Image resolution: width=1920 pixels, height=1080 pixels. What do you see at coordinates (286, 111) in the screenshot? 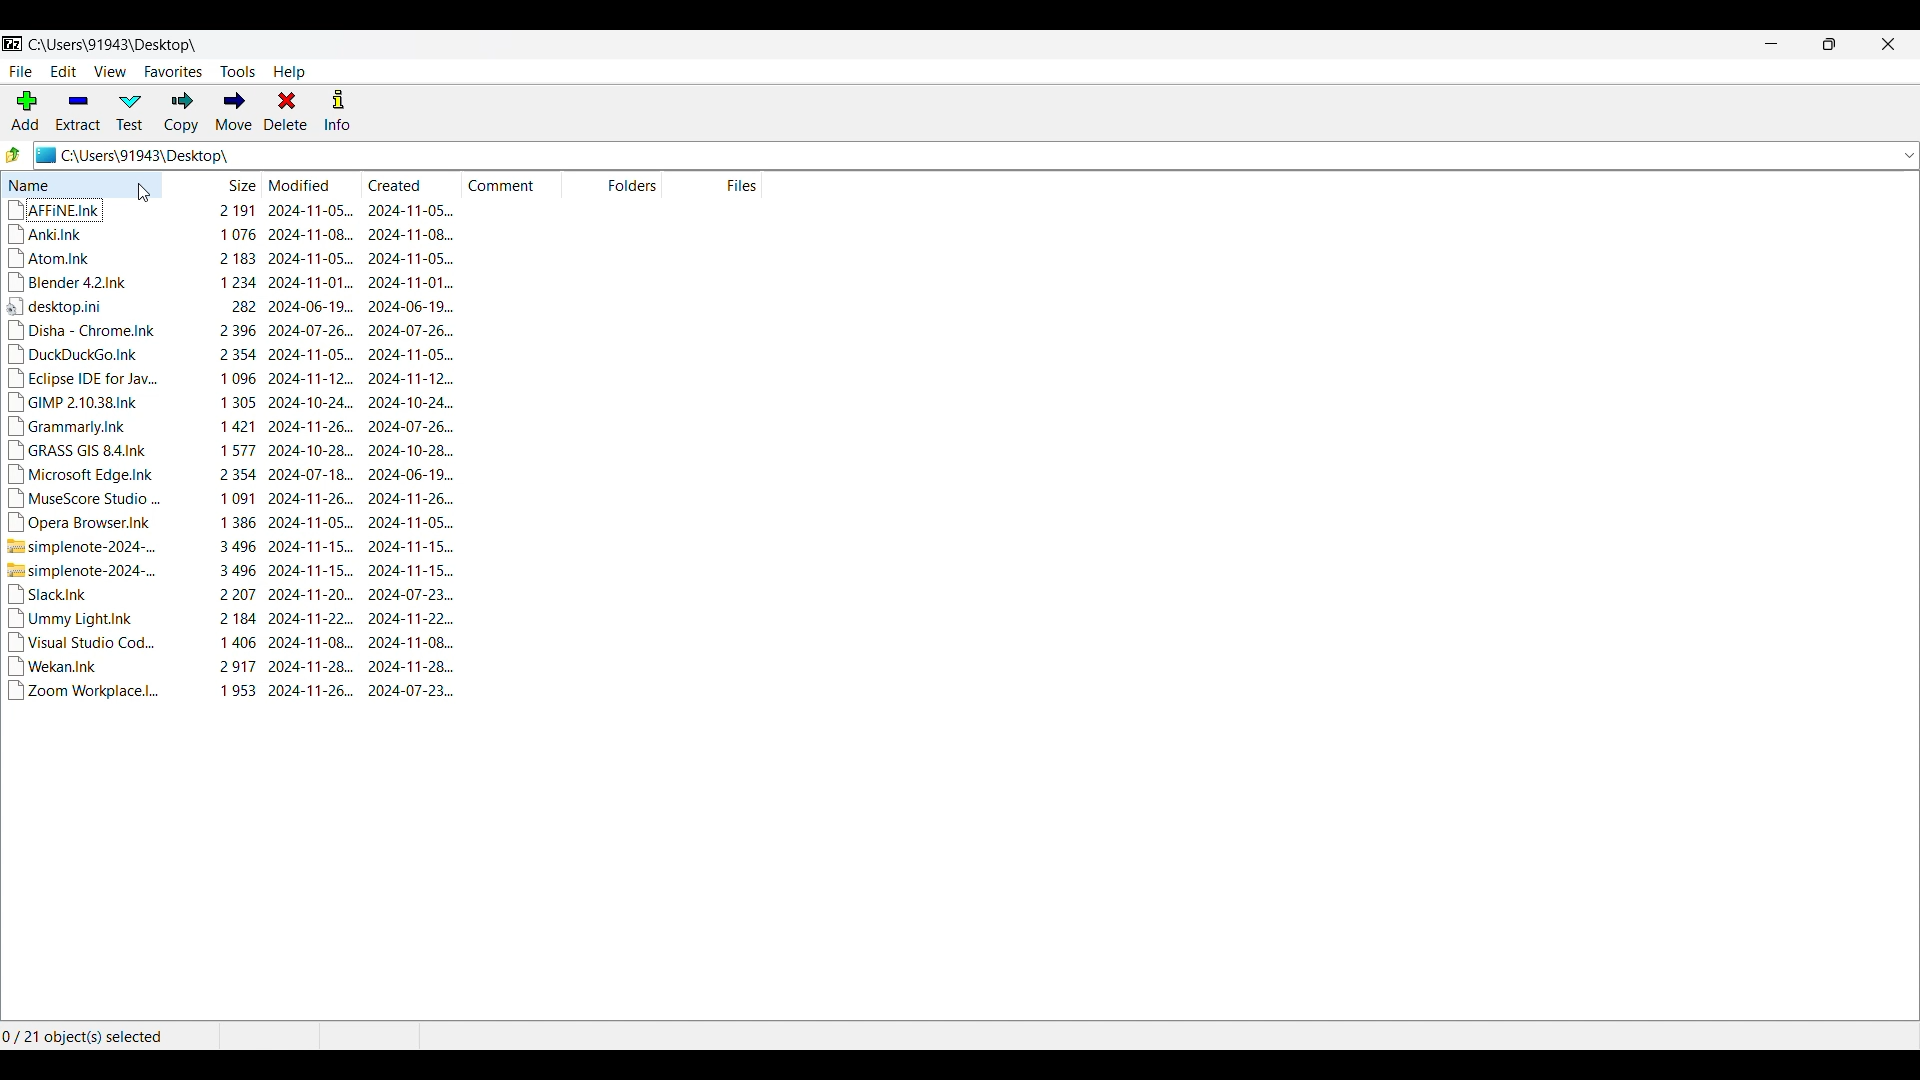
I see `Delete` at bounding box center [286, 111].